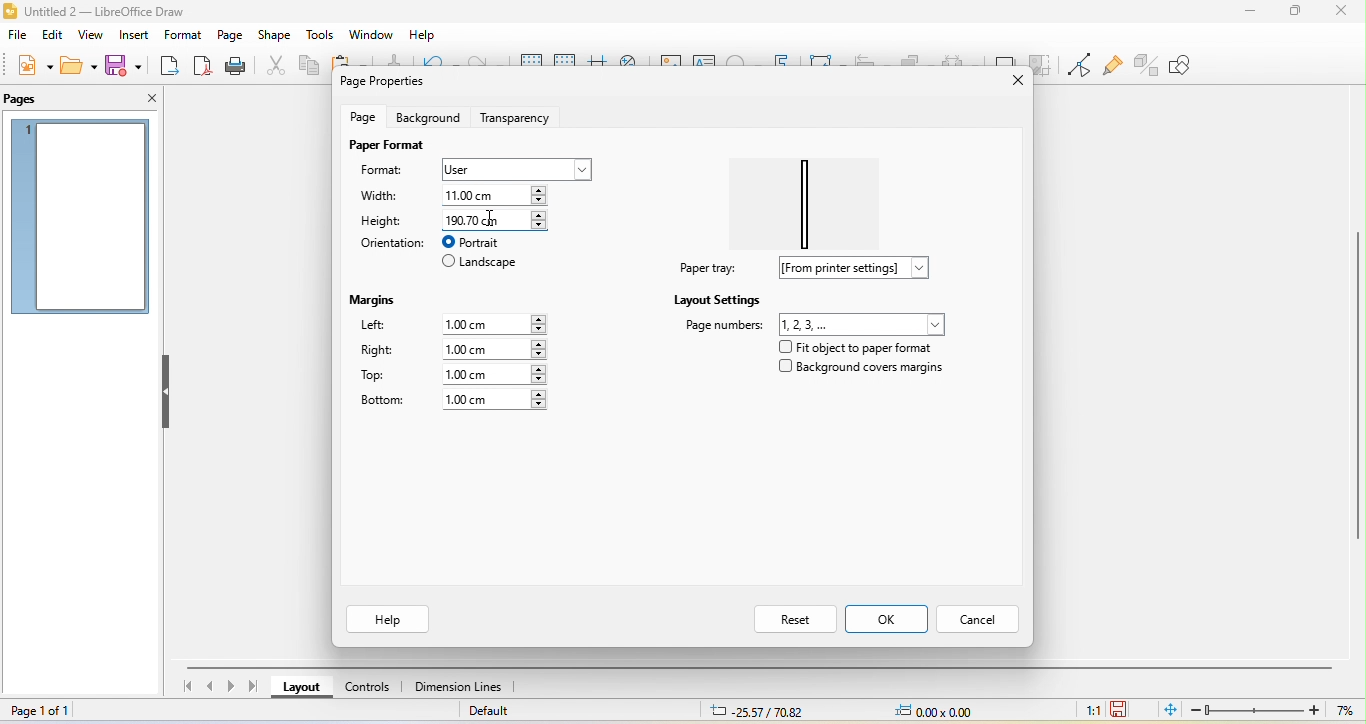 The height and width of the screenshot is (724, 1366). I want to click on cursor movement, so click(498, 219).